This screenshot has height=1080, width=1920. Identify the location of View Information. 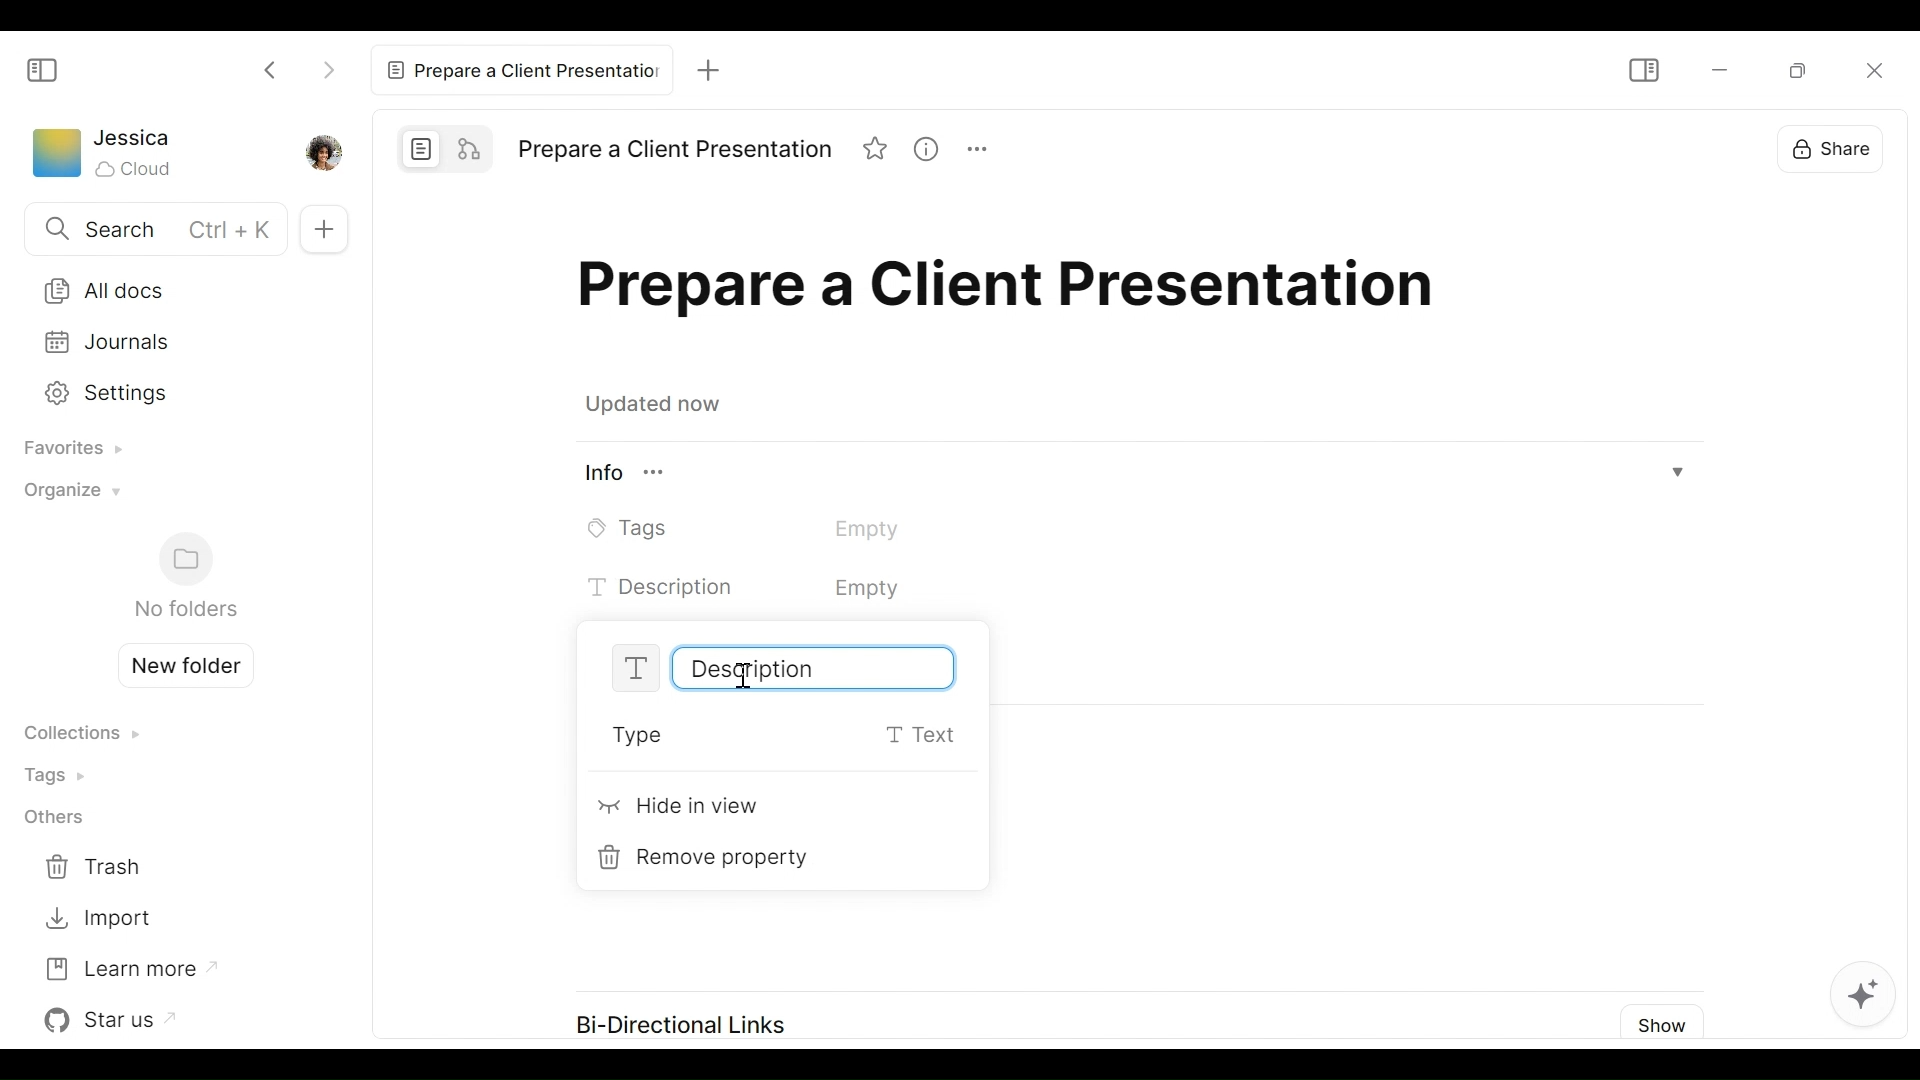
(934, 151).